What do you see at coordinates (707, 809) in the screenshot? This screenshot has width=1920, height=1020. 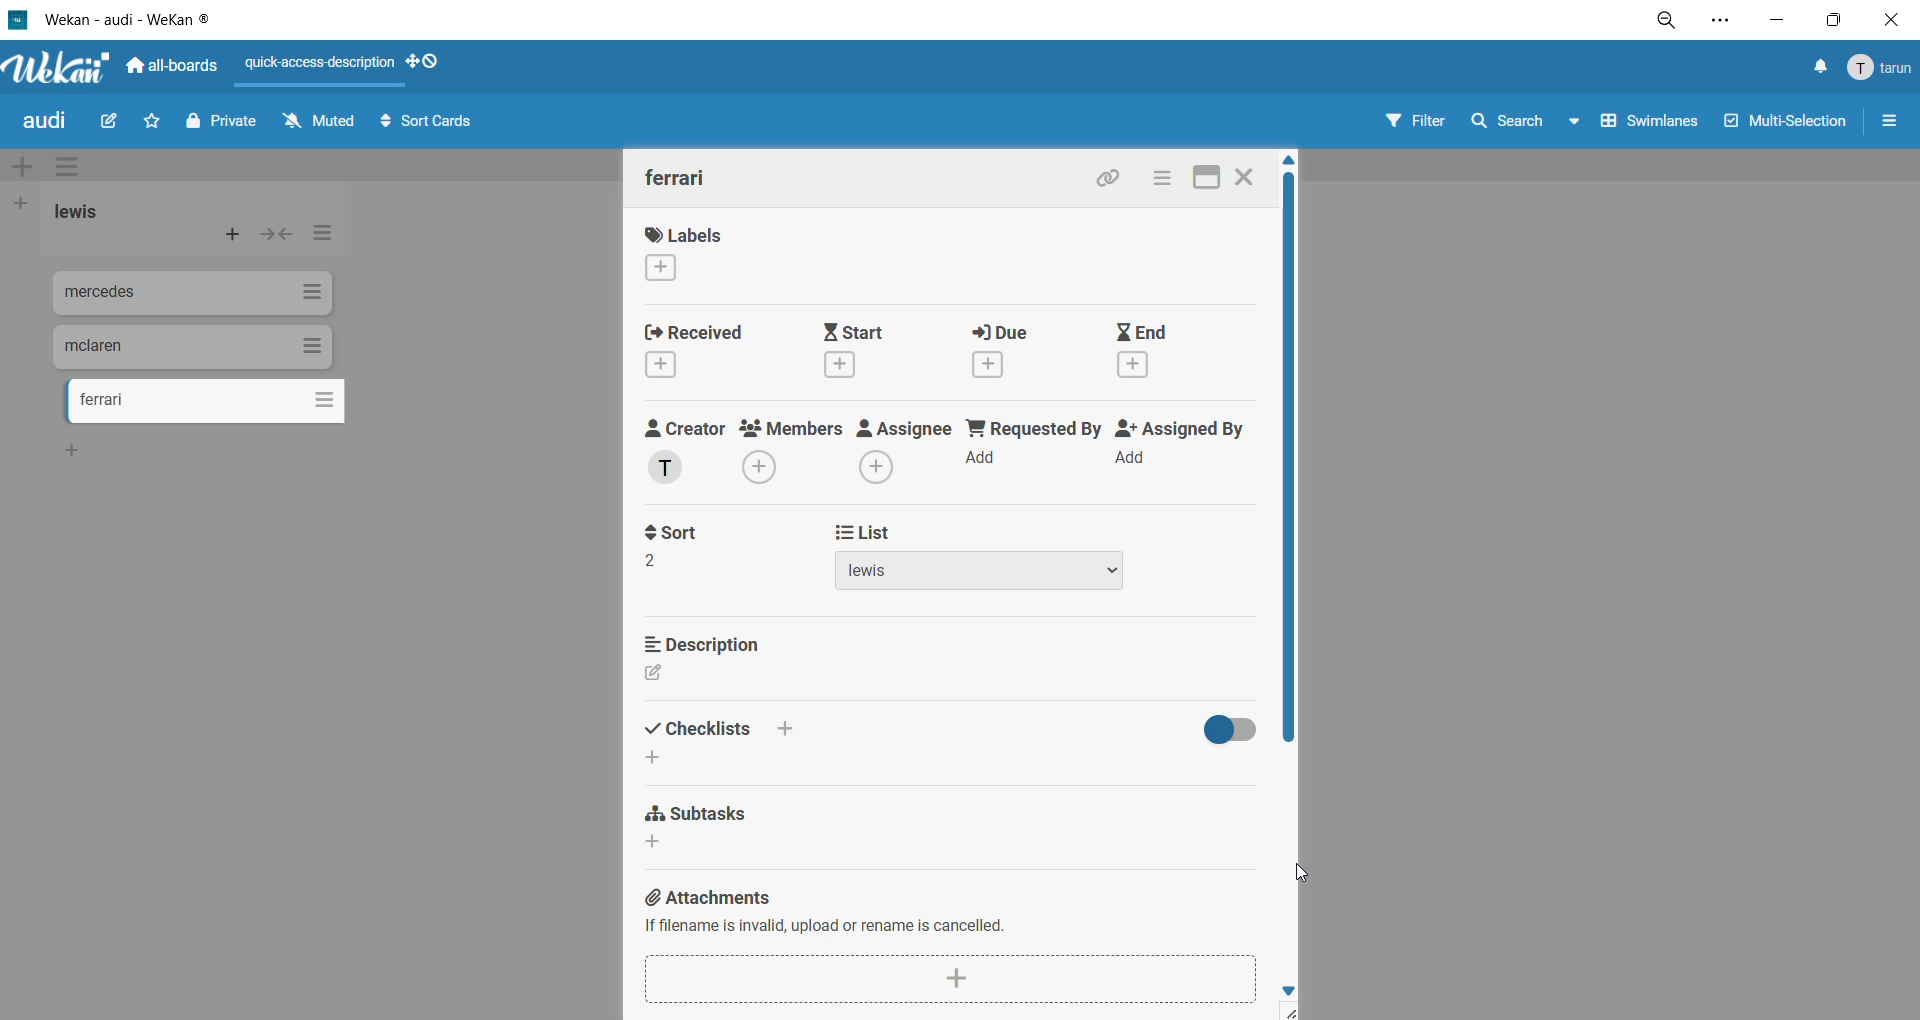 I see `subtasks` at bounding box center [707, 809].